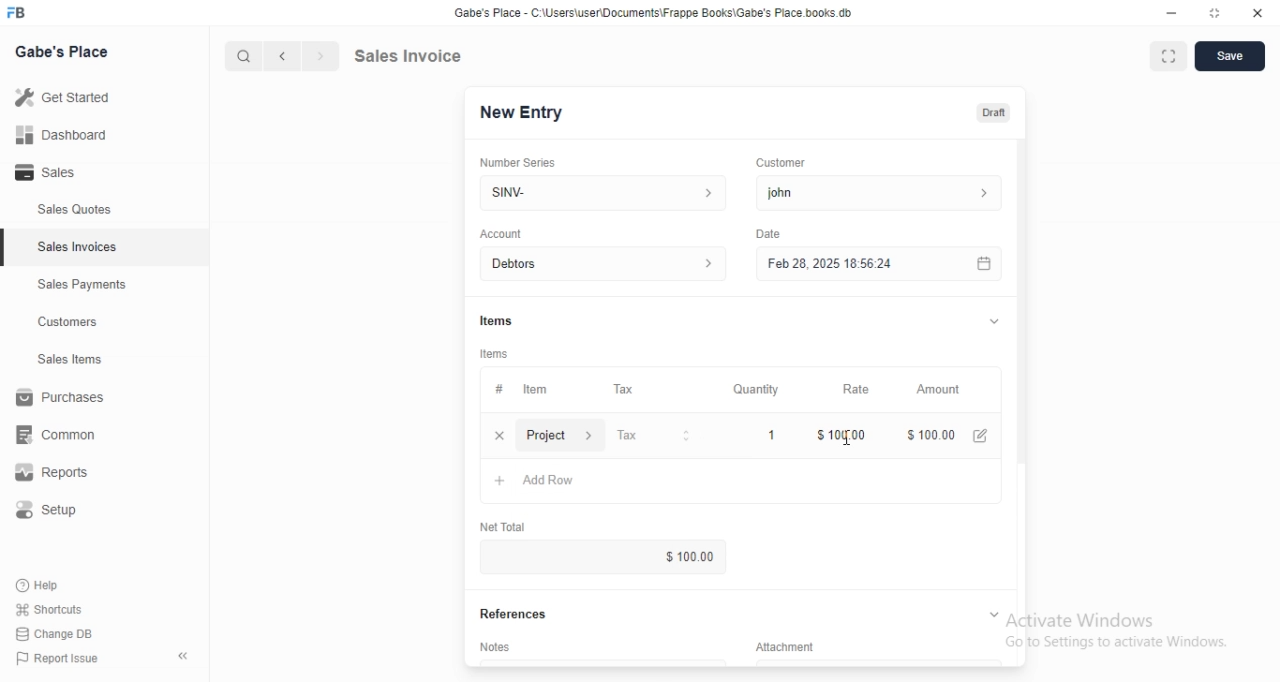 This screenshot has width=1280, height=682. What do you see at coordinates (497, 354) in the screenshot?
I see `tems` at bounding box center [497, 354].